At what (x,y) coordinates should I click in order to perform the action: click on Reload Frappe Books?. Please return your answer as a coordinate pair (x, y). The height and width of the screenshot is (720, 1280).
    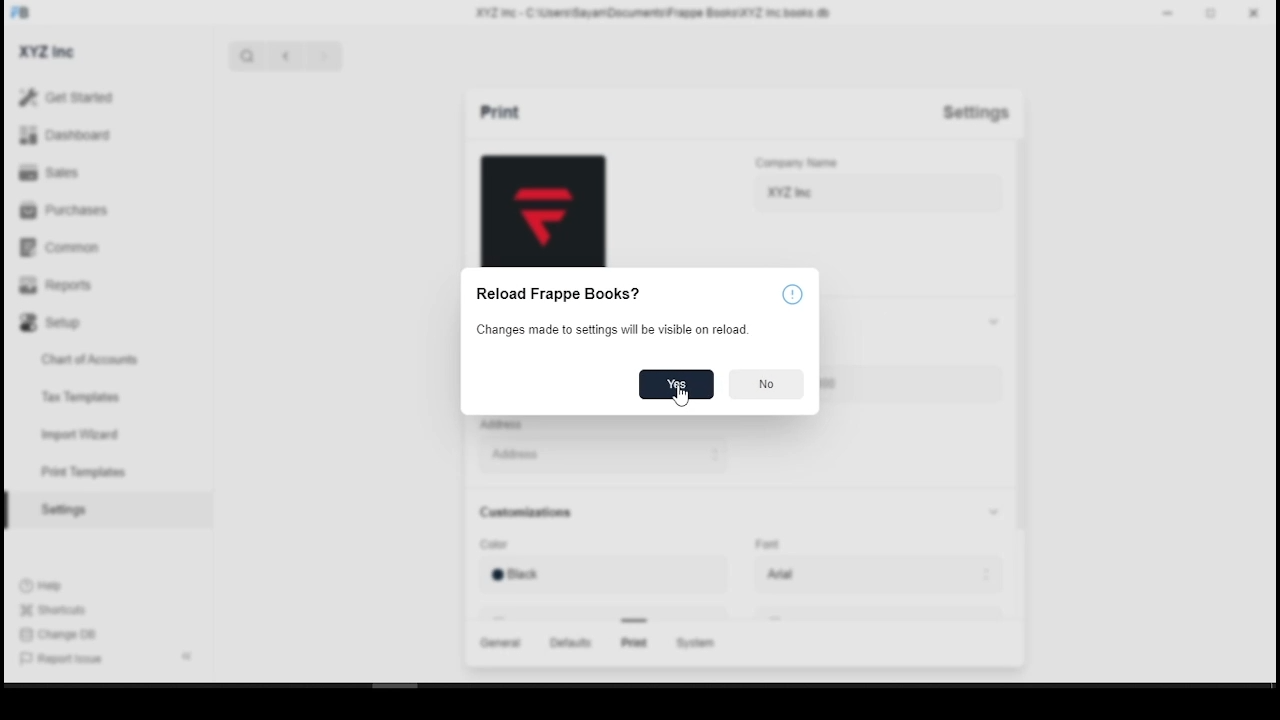
    Looking at the image, I should click on (556, 295).